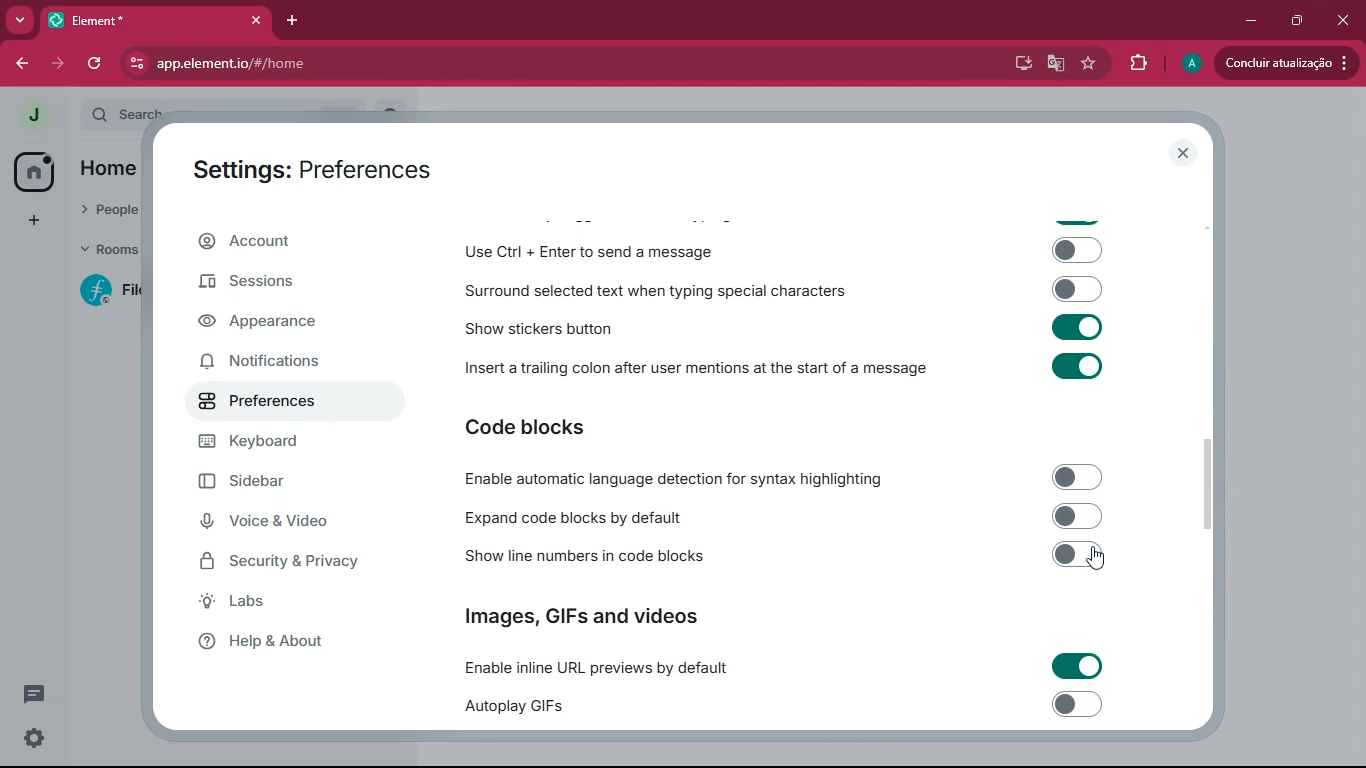 This screenshot has height=768, width=1366. I want to click on Show line numbers in code blocks, so click(781, 558).